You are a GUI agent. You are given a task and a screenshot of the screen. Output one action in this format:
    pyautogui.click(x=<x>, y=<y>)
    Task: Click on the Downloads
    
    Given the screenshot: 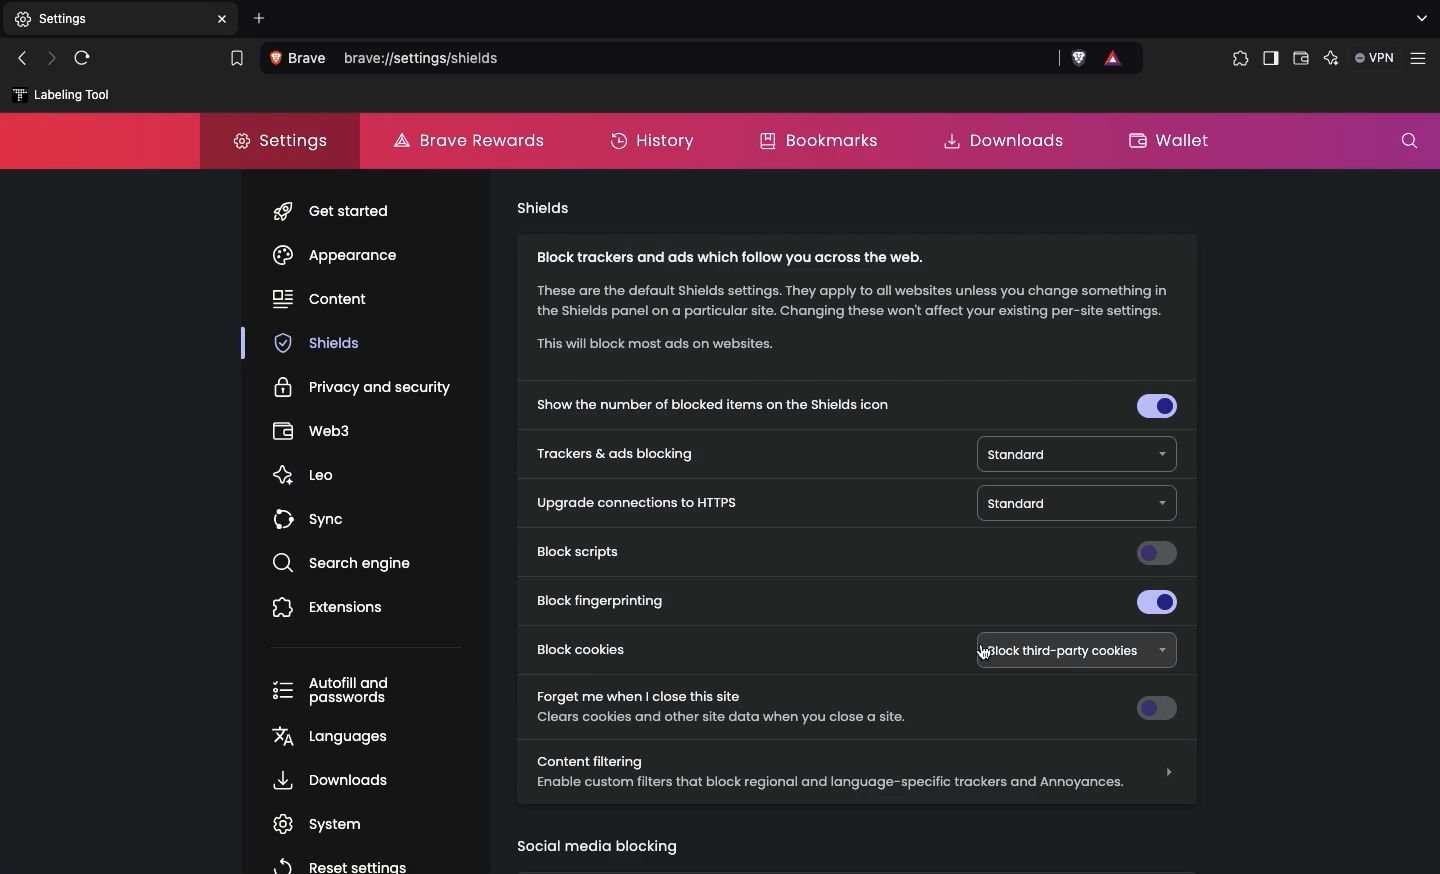 What is the action you would take?
    pyautogui.click(x=1008, y=143)
    